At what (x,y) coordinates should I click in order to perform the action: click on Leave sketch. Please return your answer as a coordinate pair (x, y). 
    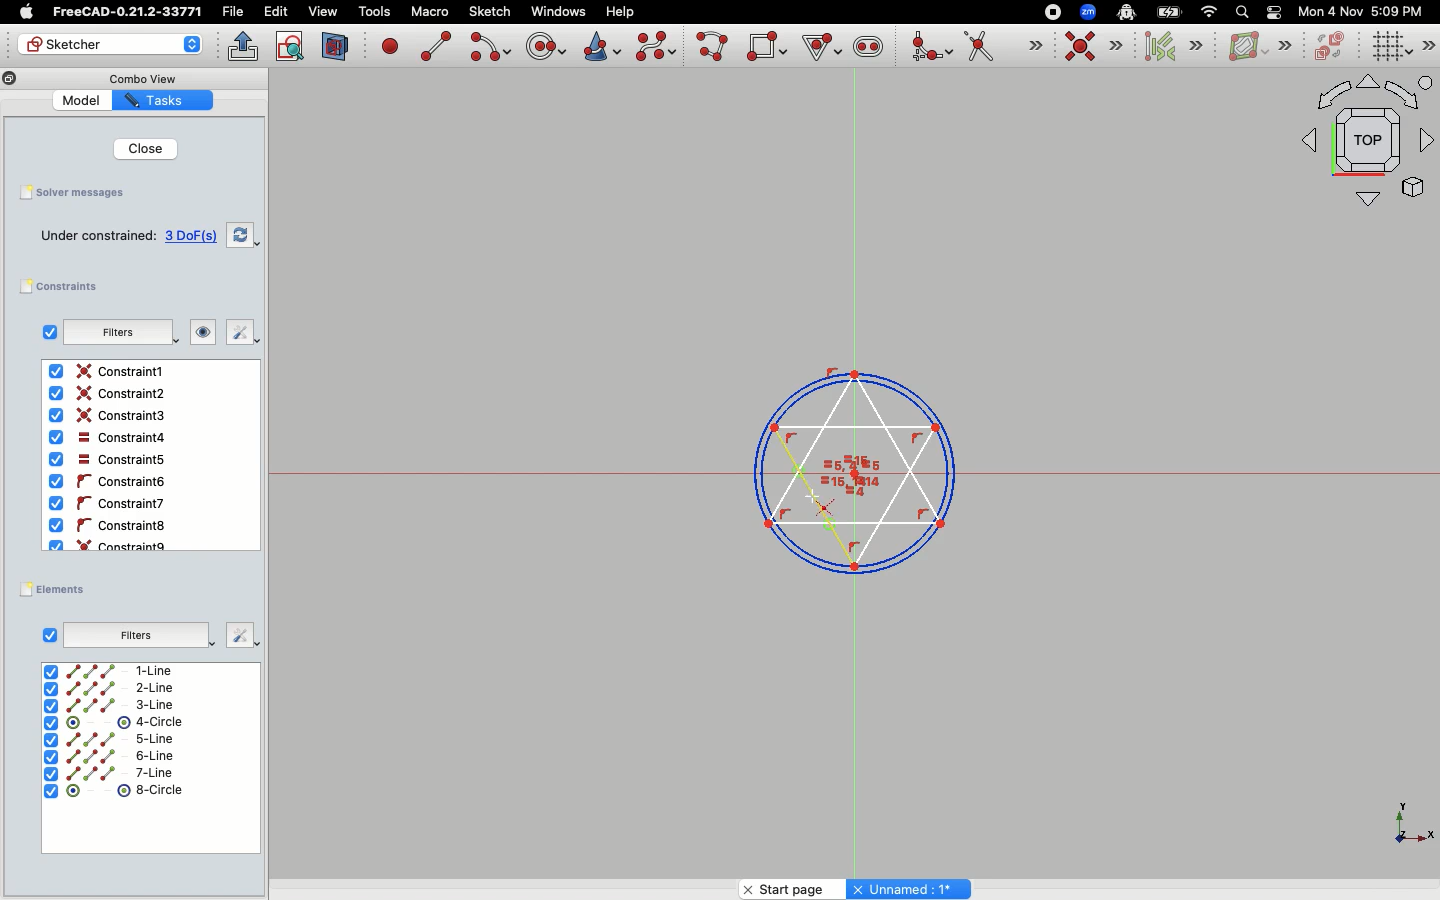
    Looking at the image, I should click on (244, 46).